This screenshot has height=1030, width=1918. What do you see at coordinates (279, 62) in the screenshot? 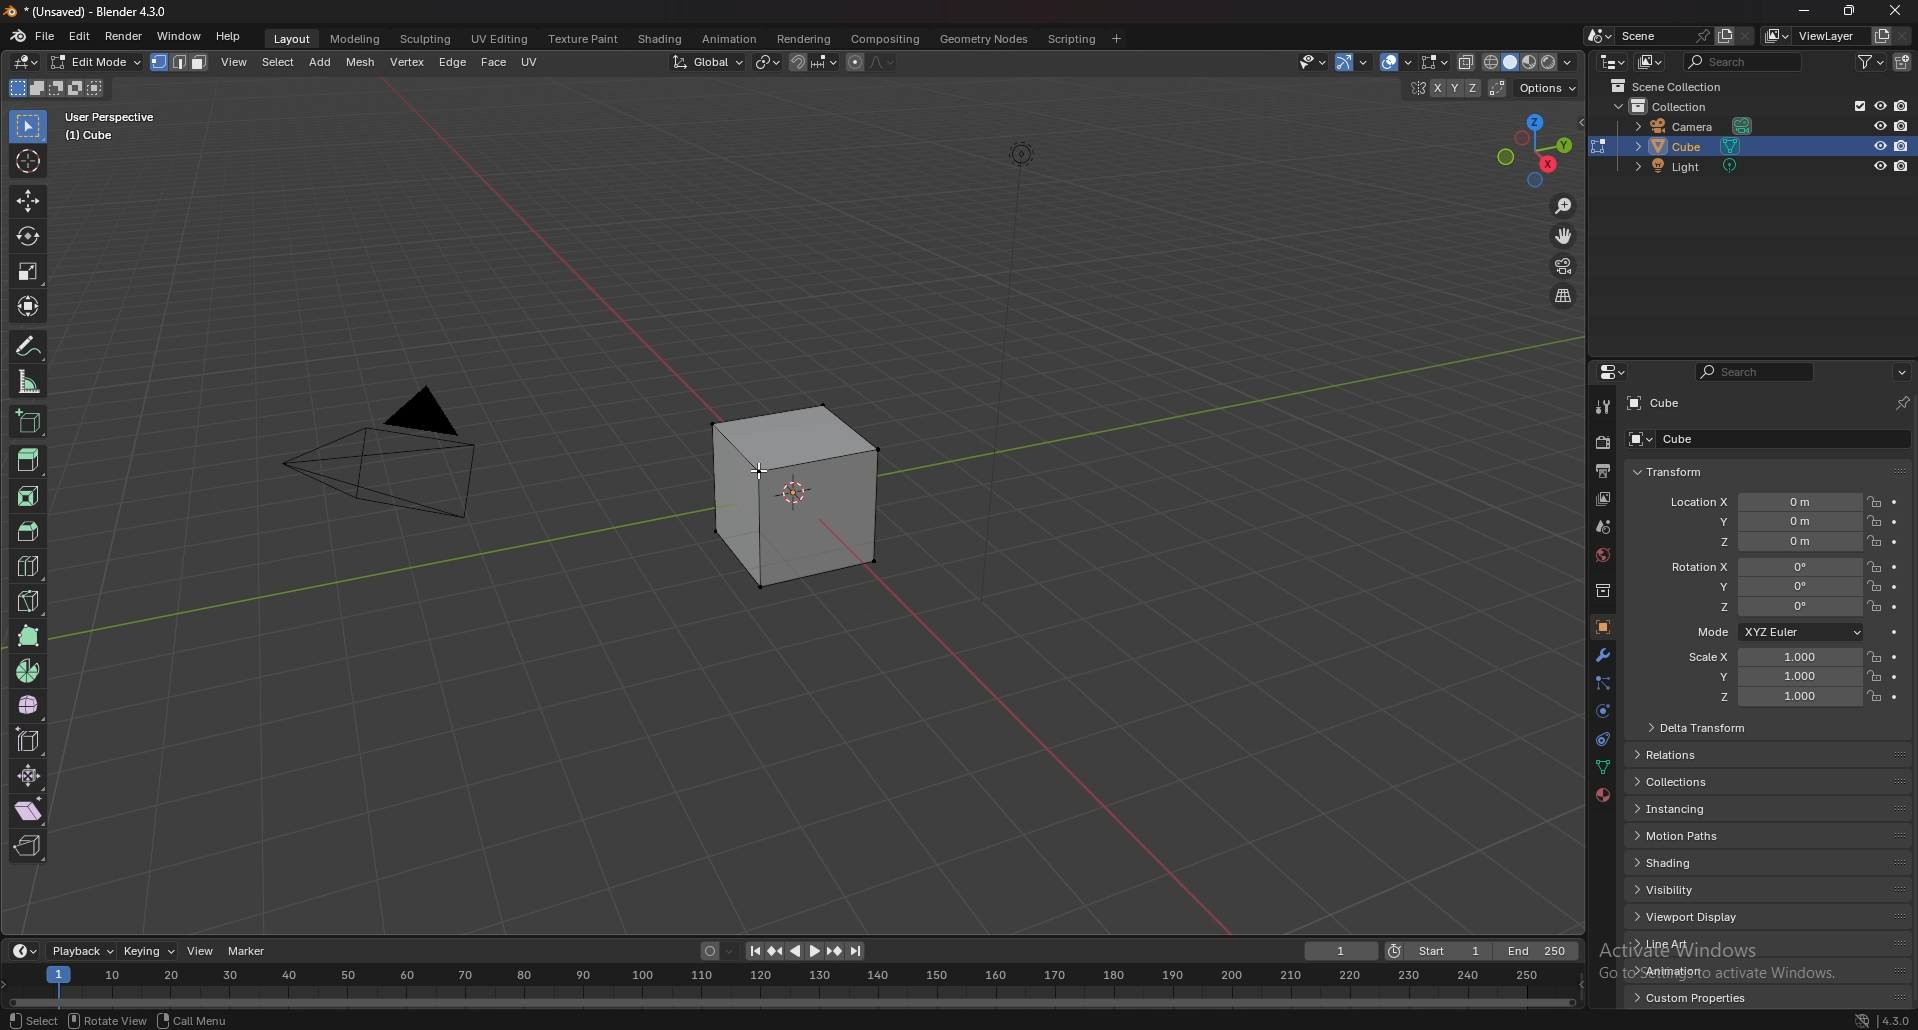
I see `select` at bounding box center [279, 62].